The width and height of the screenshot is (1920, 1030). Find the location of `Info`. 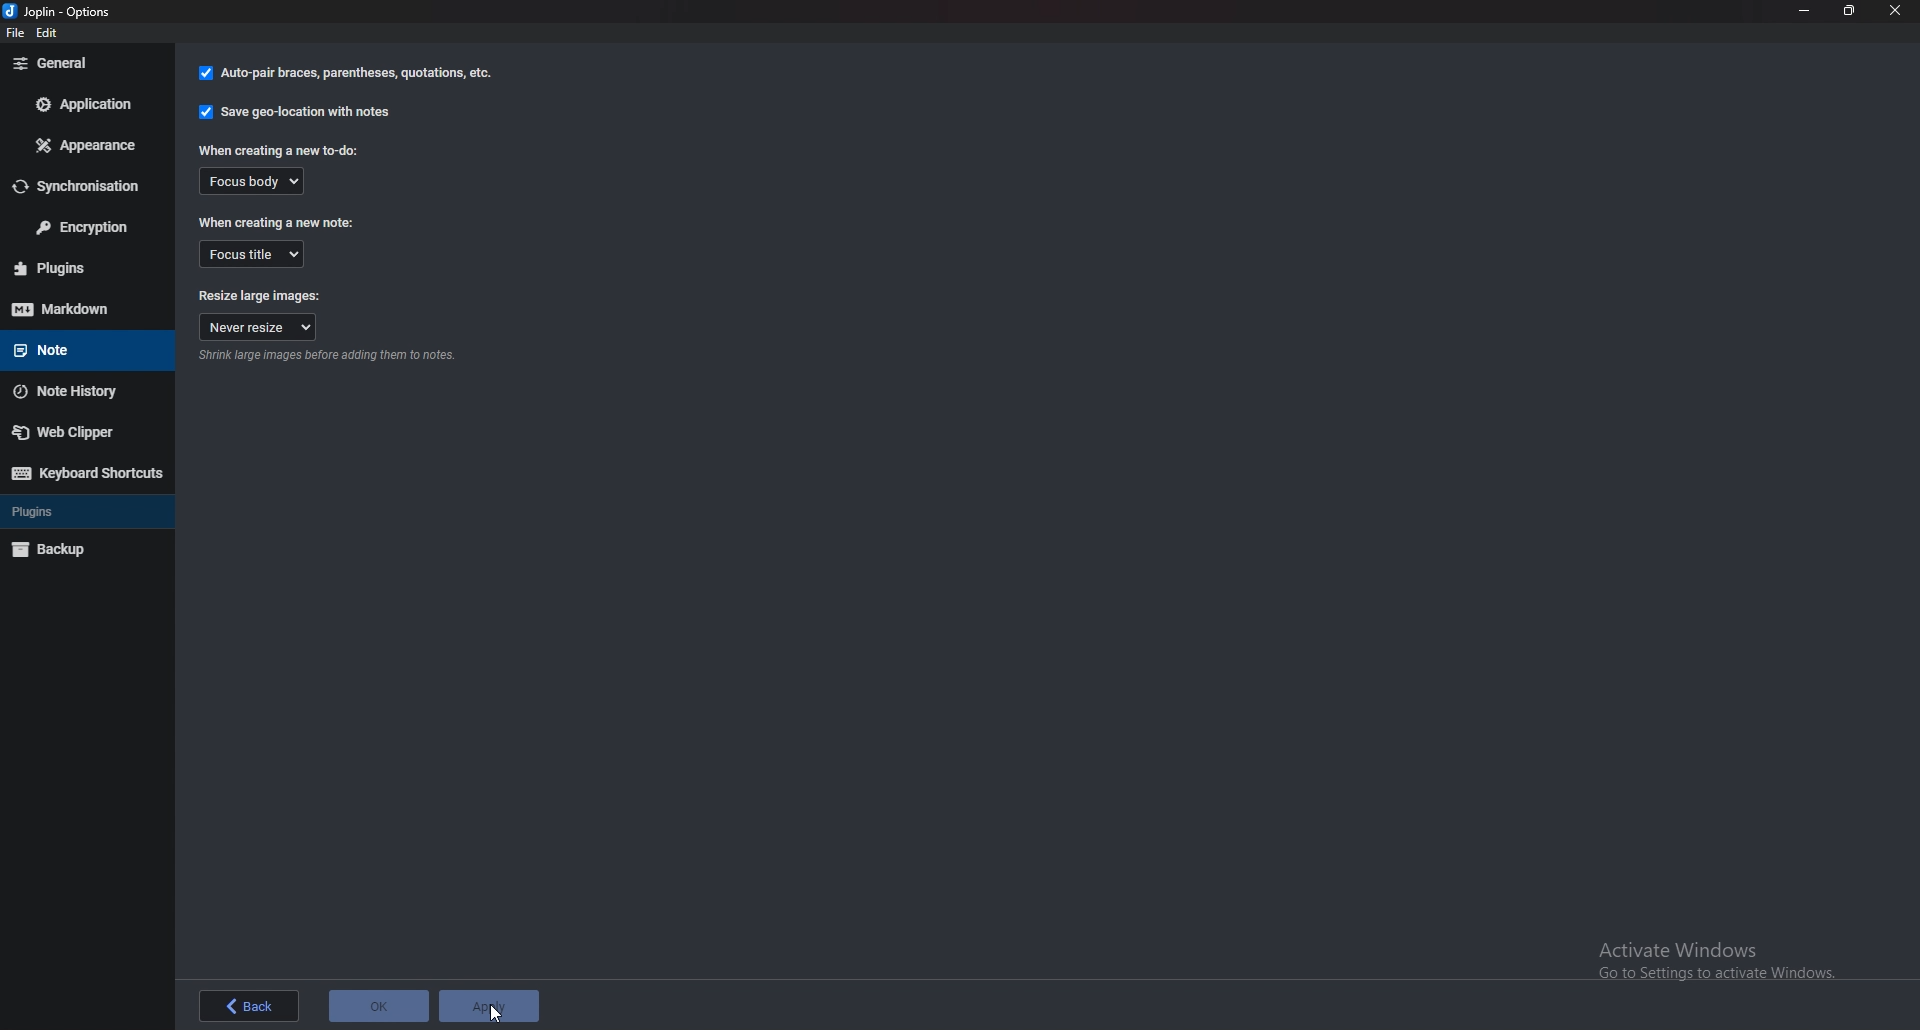

Info is located at coordinates (328, 357).